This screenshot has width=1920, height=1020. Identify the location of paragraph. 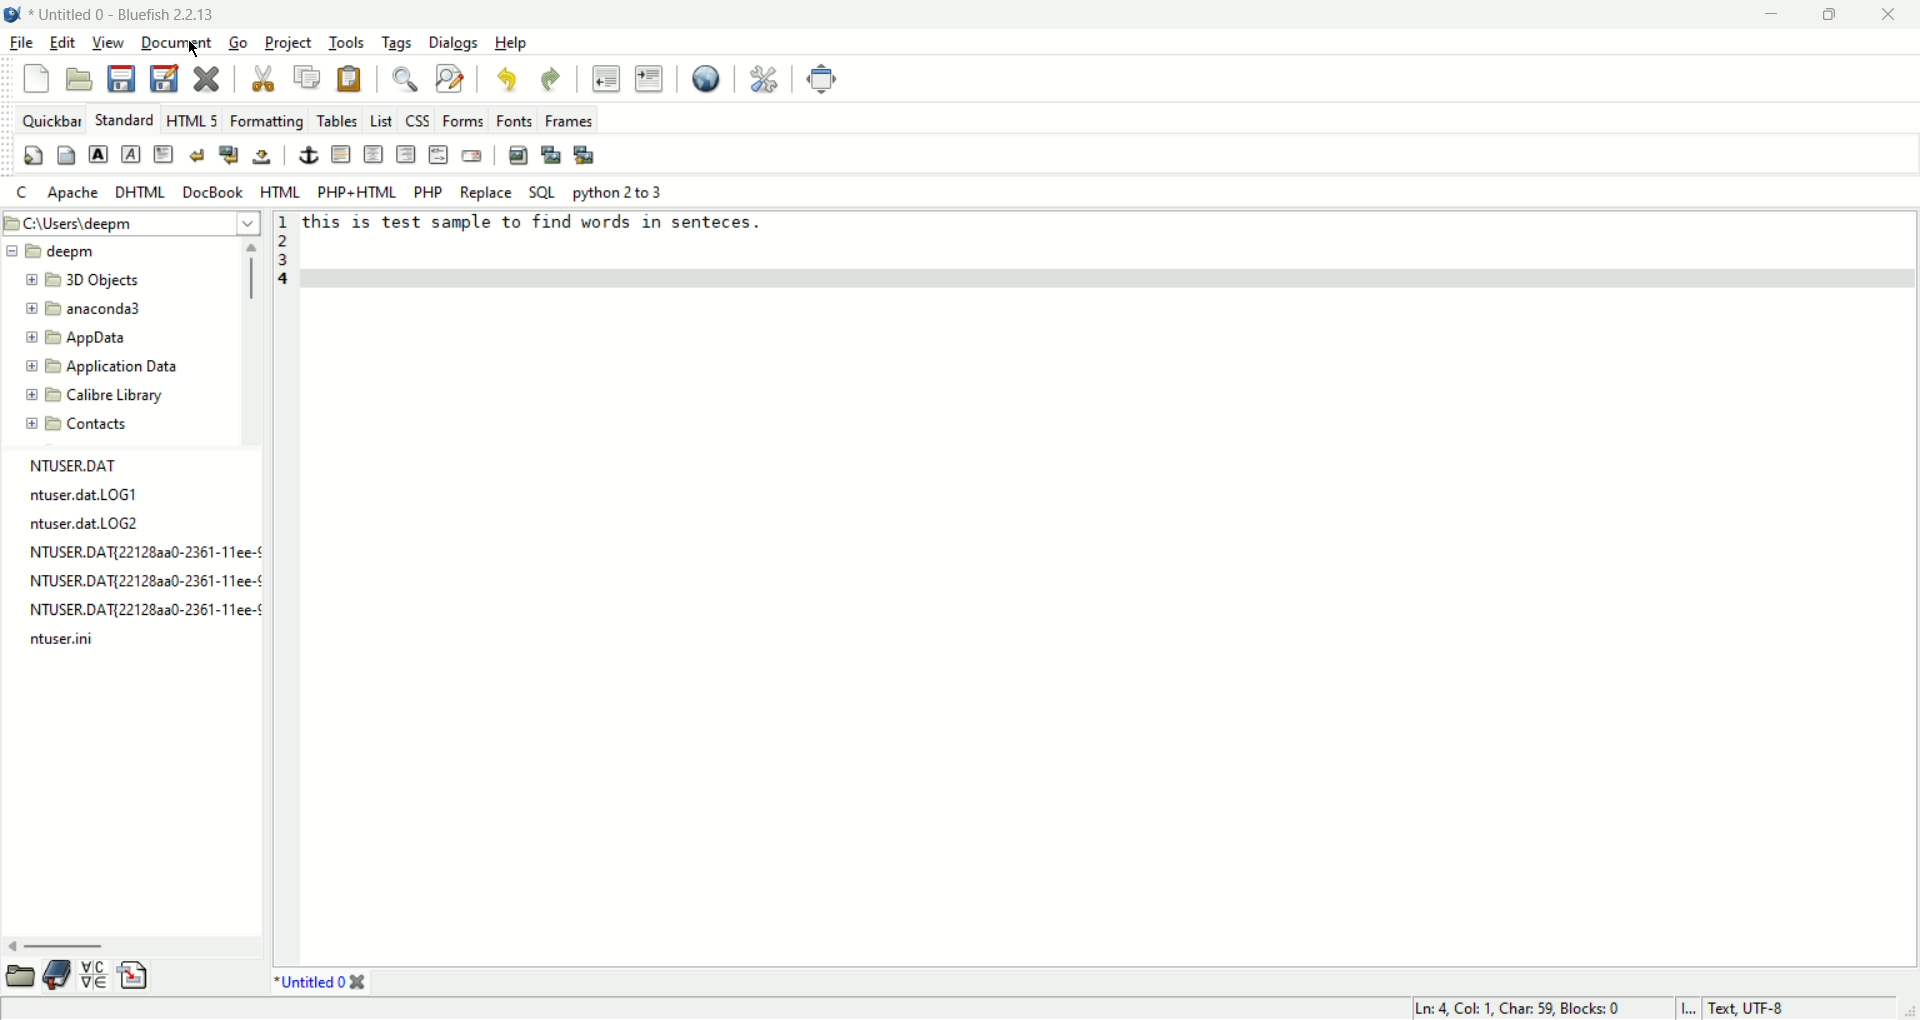
(163, 156).